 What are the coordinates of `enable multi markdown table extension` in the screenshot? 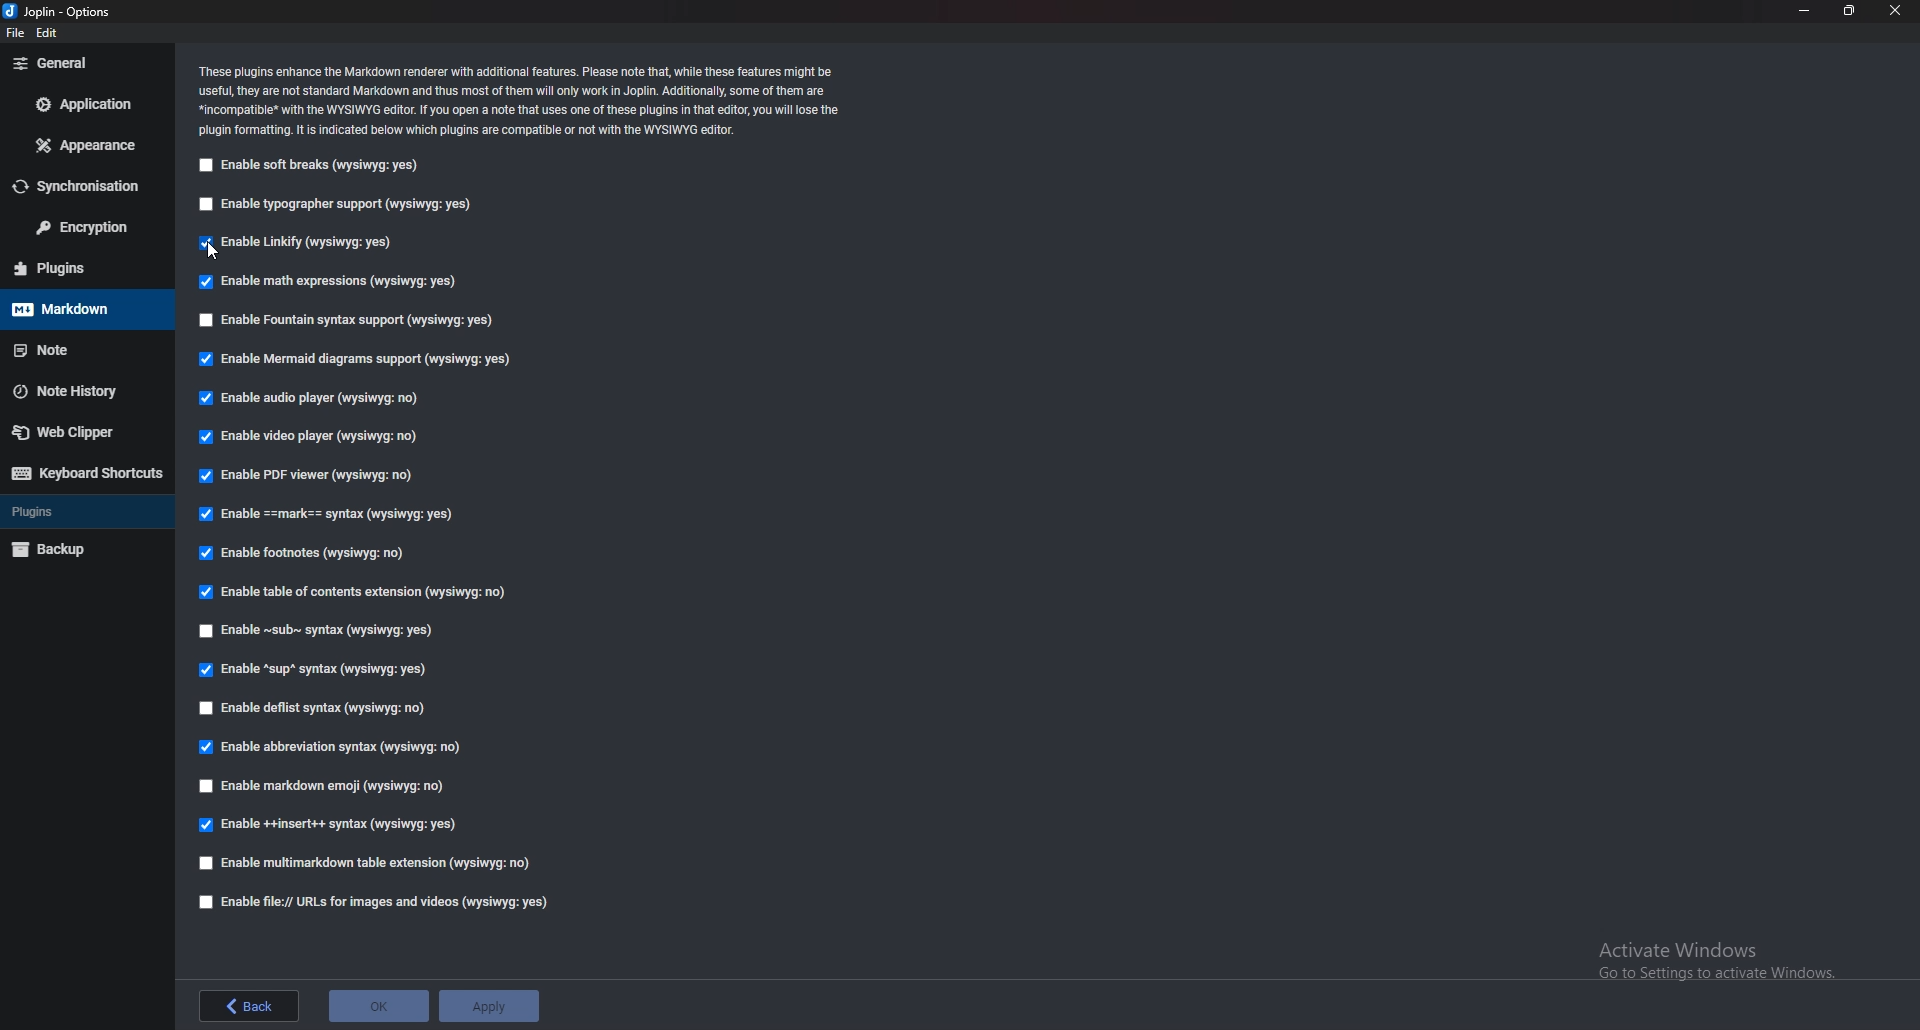 It's located at (362, 863).